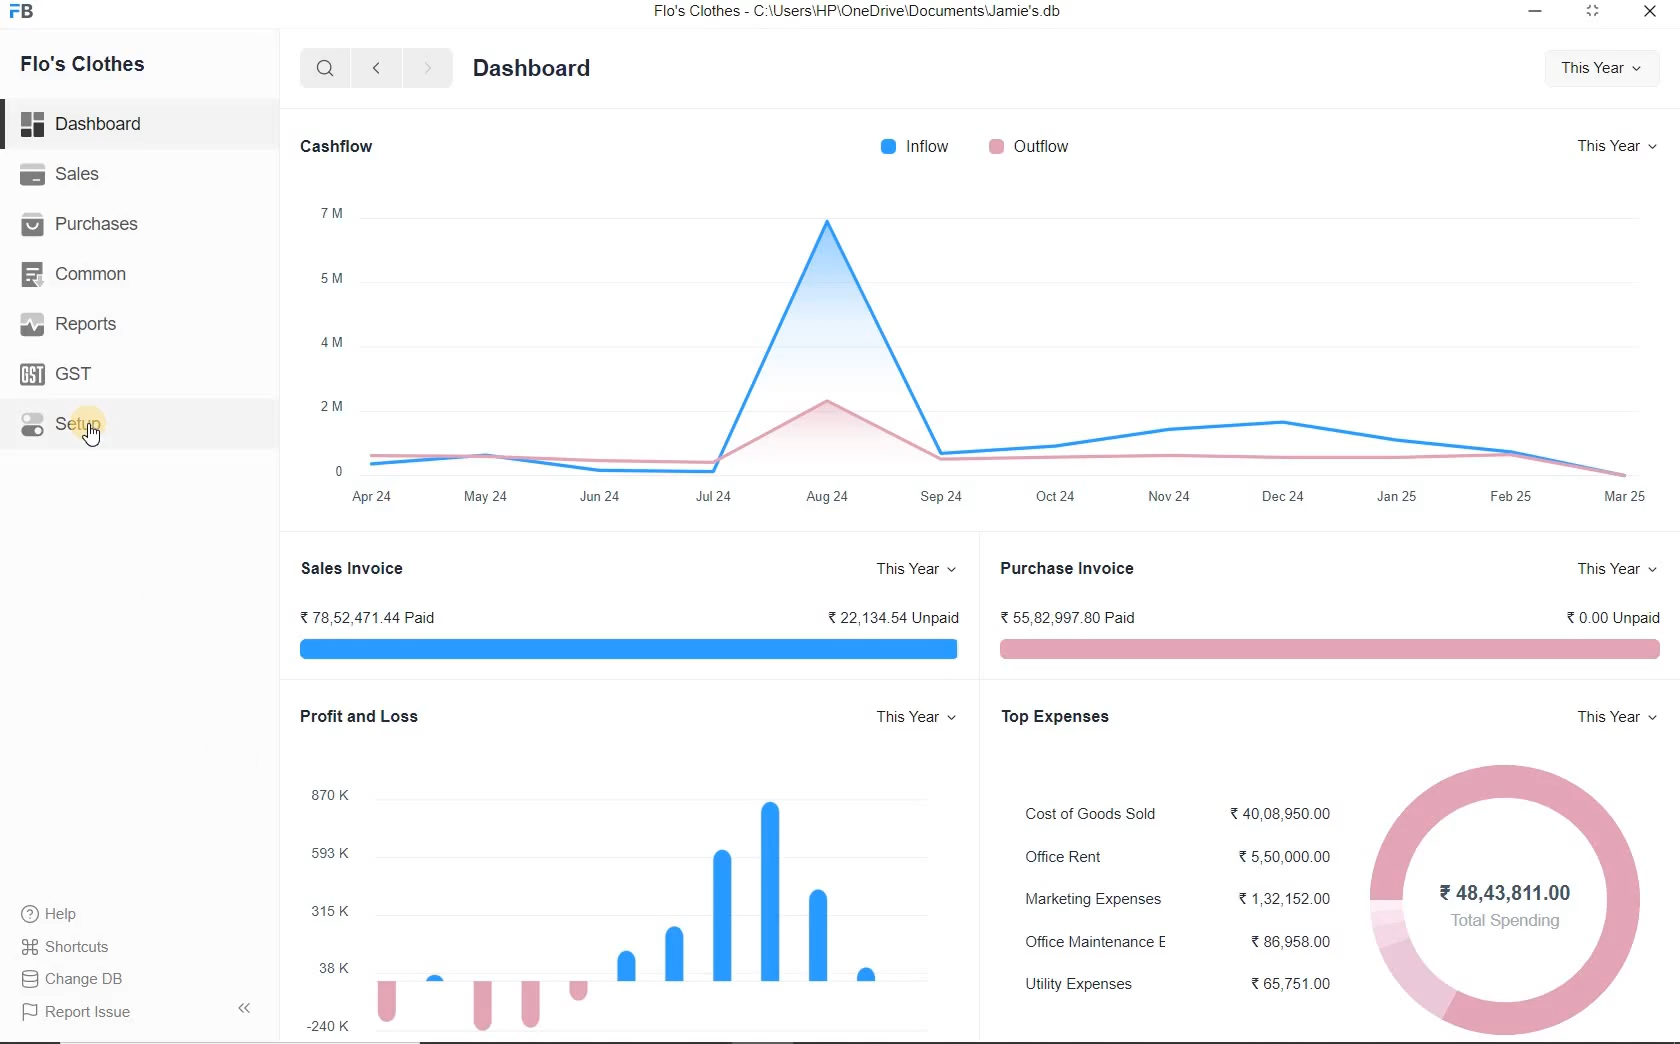 Image resolution: width=1680 pixels, height=1044 pixels. I want to click on Cashflow, so click(342, 148).